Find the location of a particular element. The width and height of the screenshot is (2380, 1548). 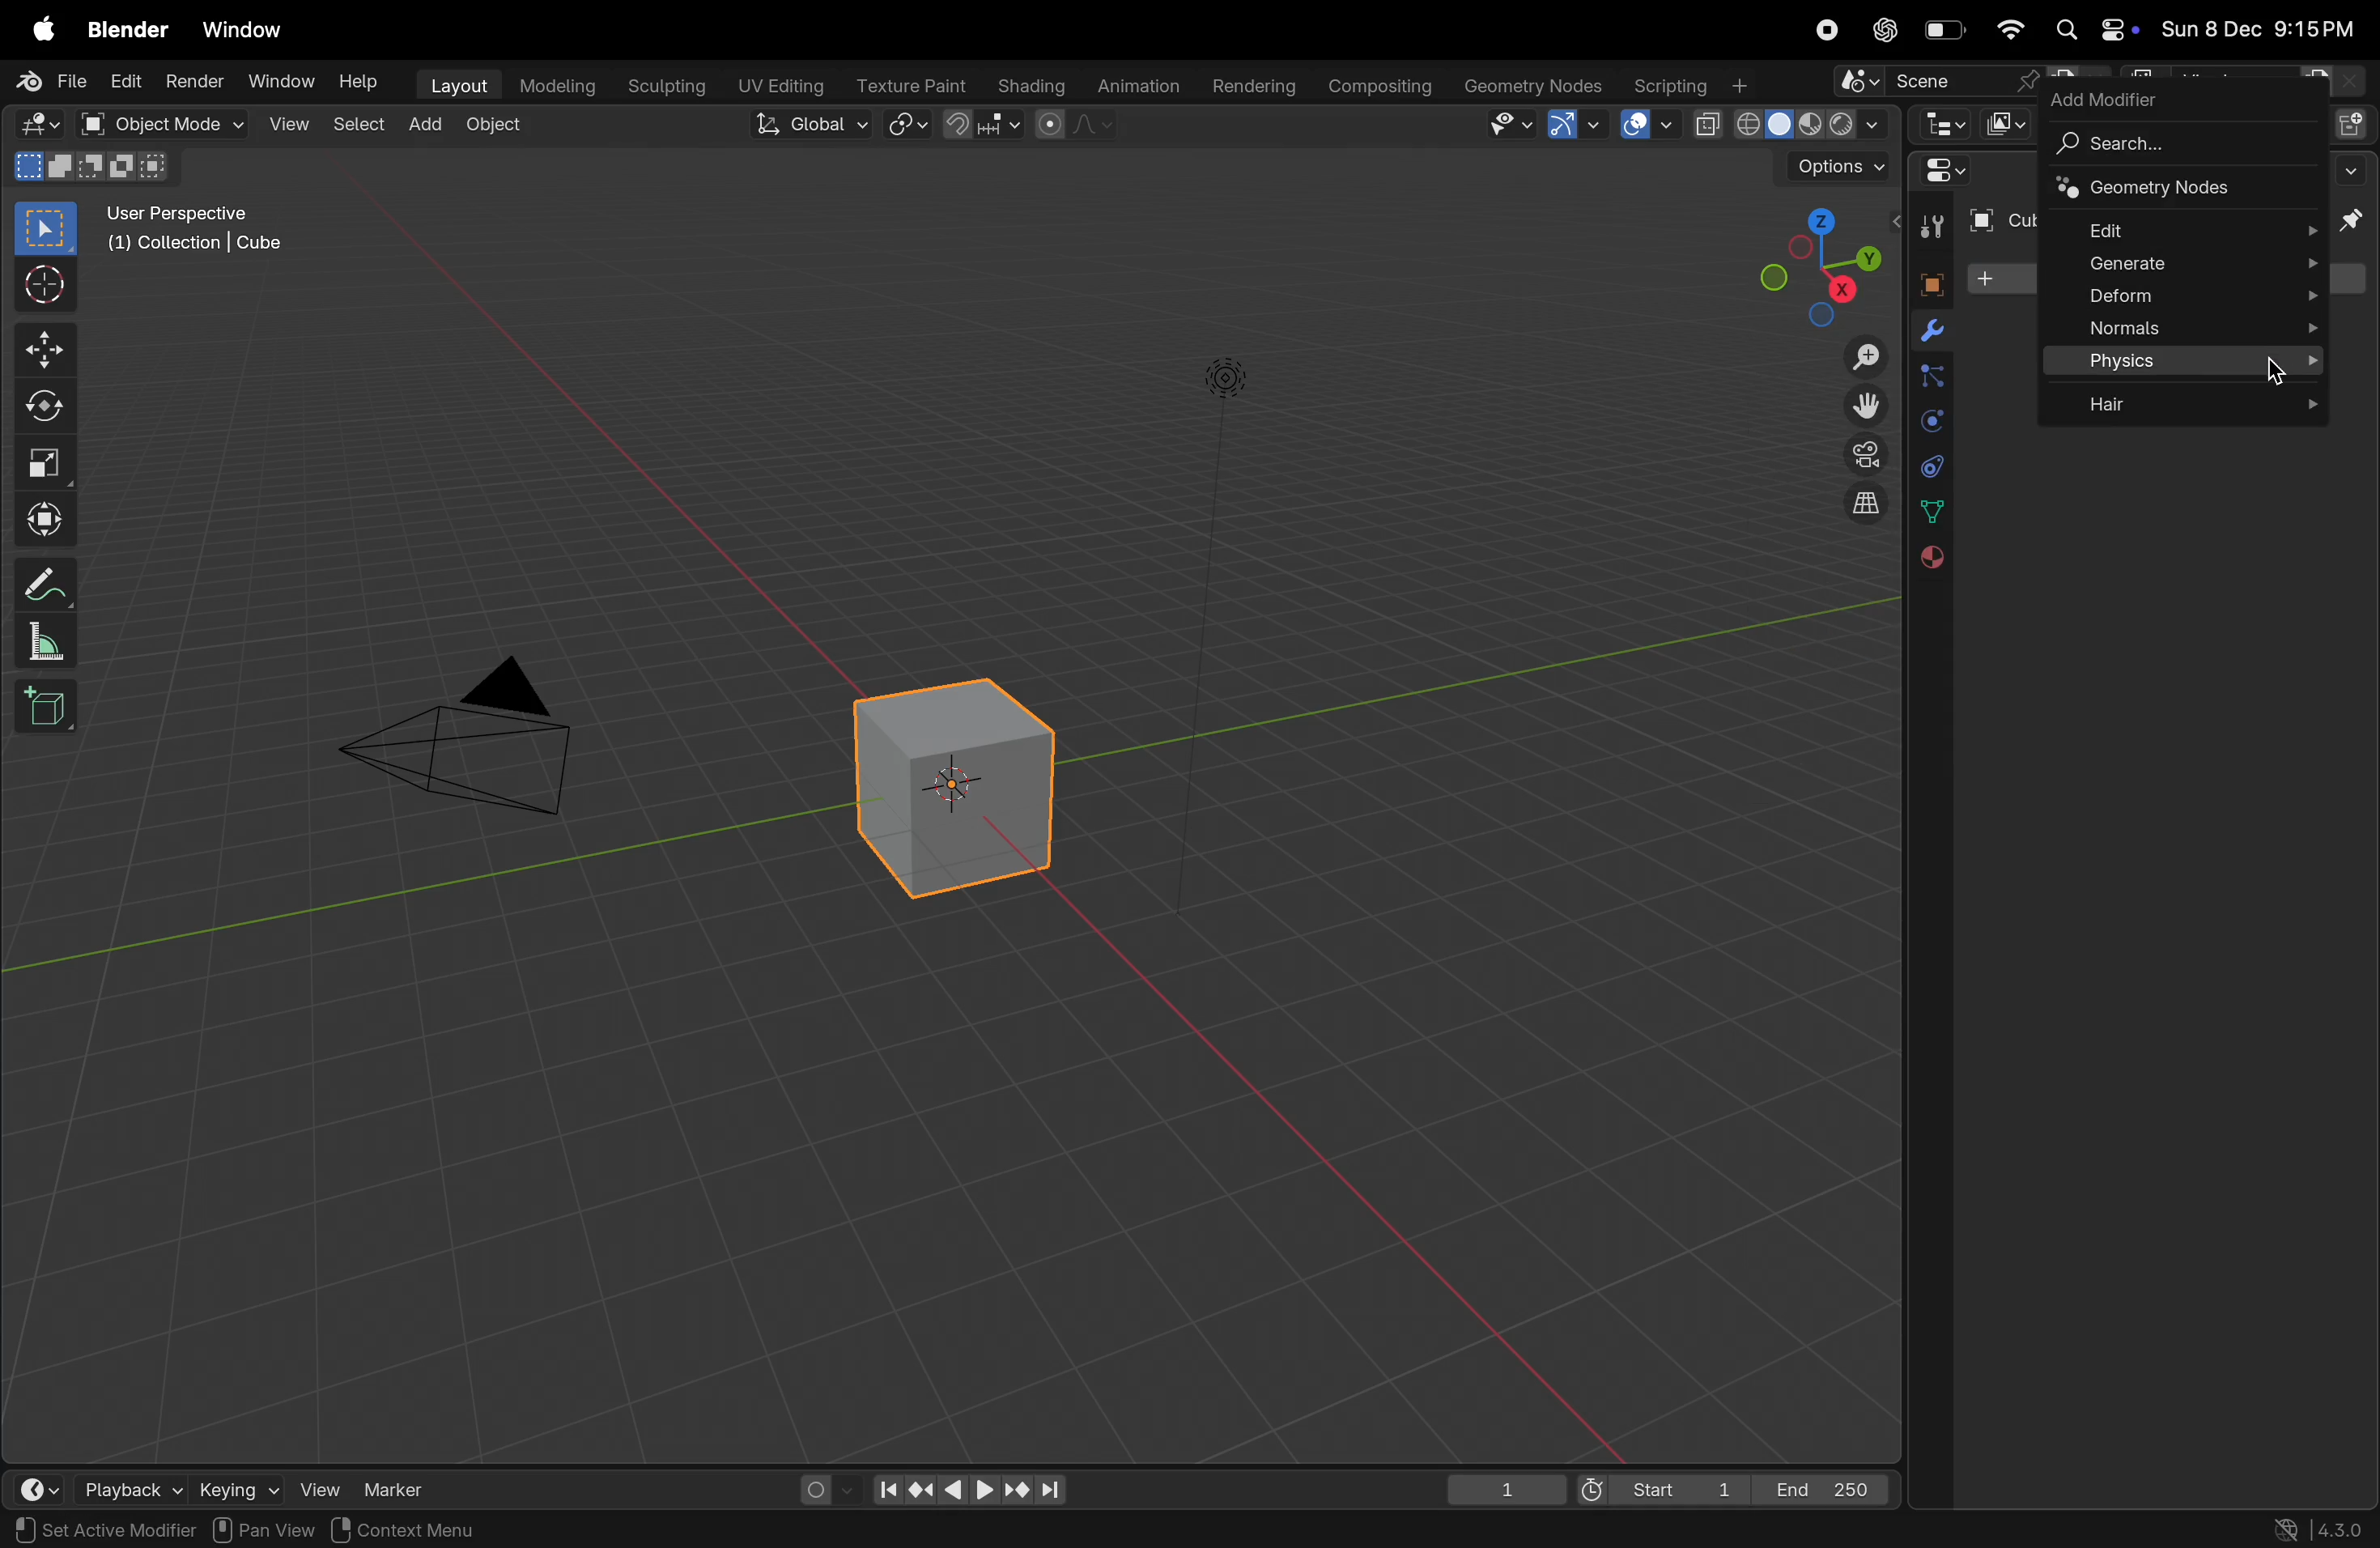

edit is located at coordinates (2189, 228).